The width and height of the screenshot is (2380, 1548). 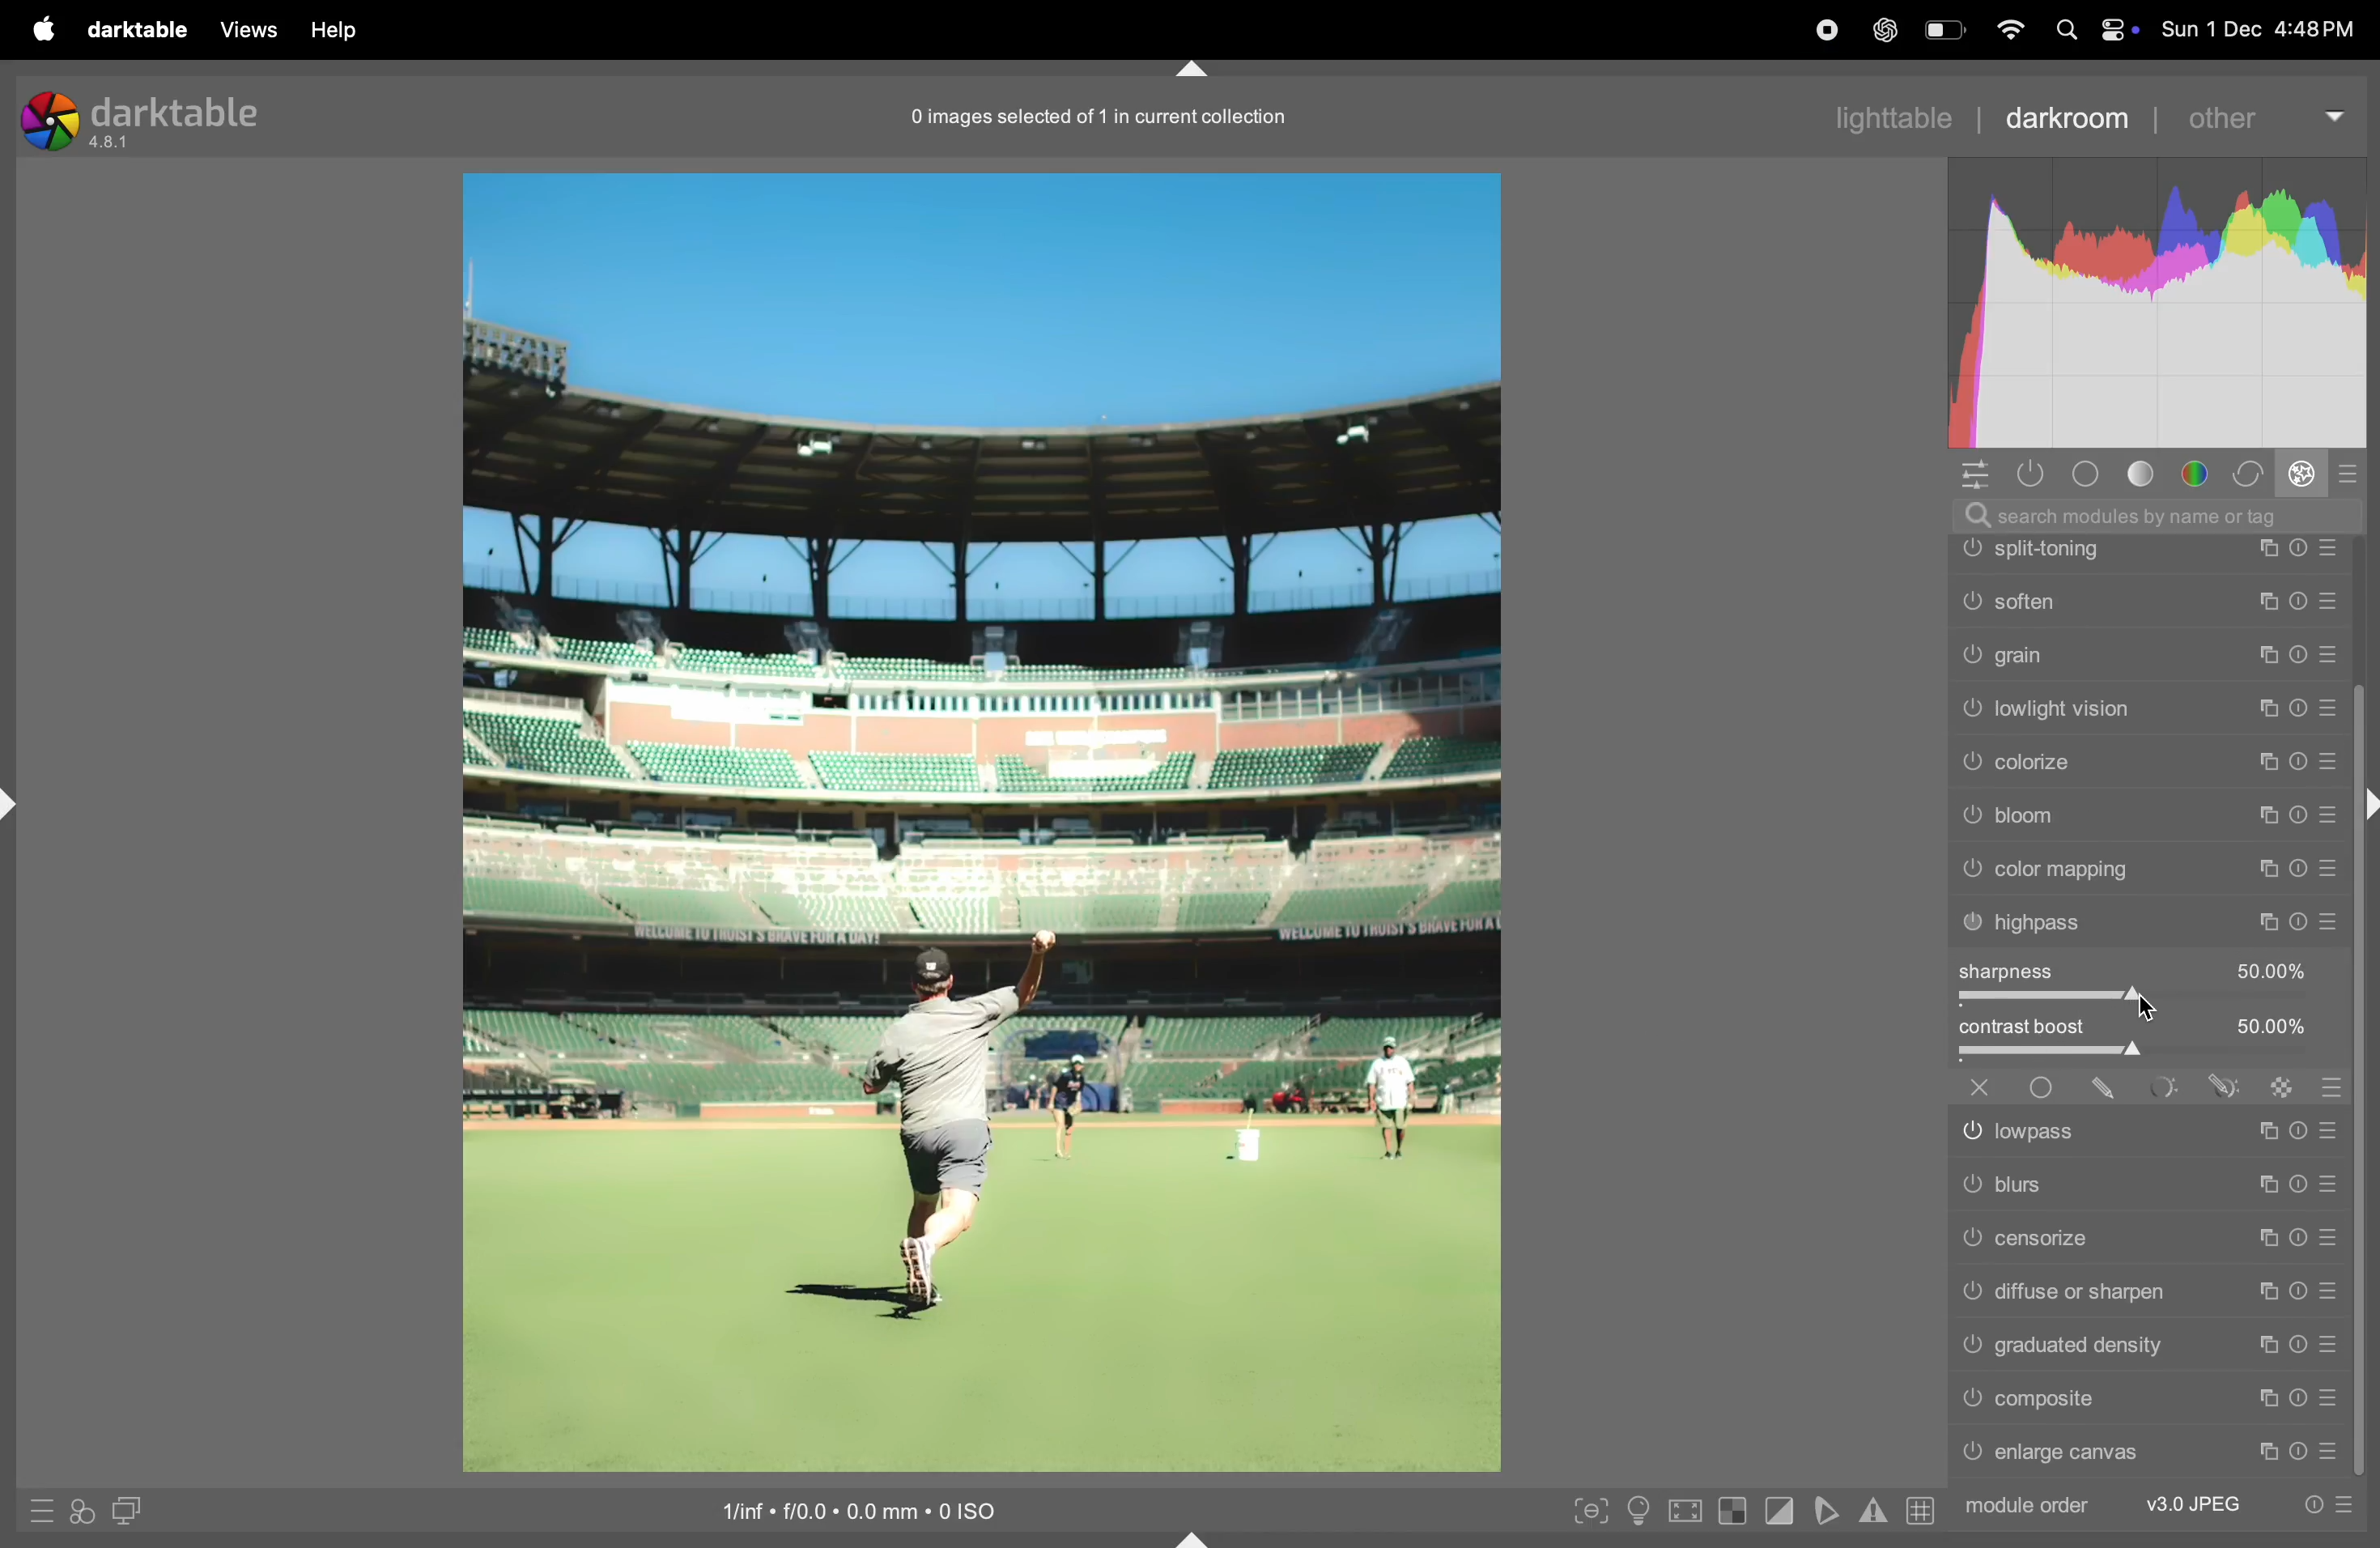 What do you see at coordinates (1979, 475) in the screenshot?
I see `options` at bounding box center [1979, 475].